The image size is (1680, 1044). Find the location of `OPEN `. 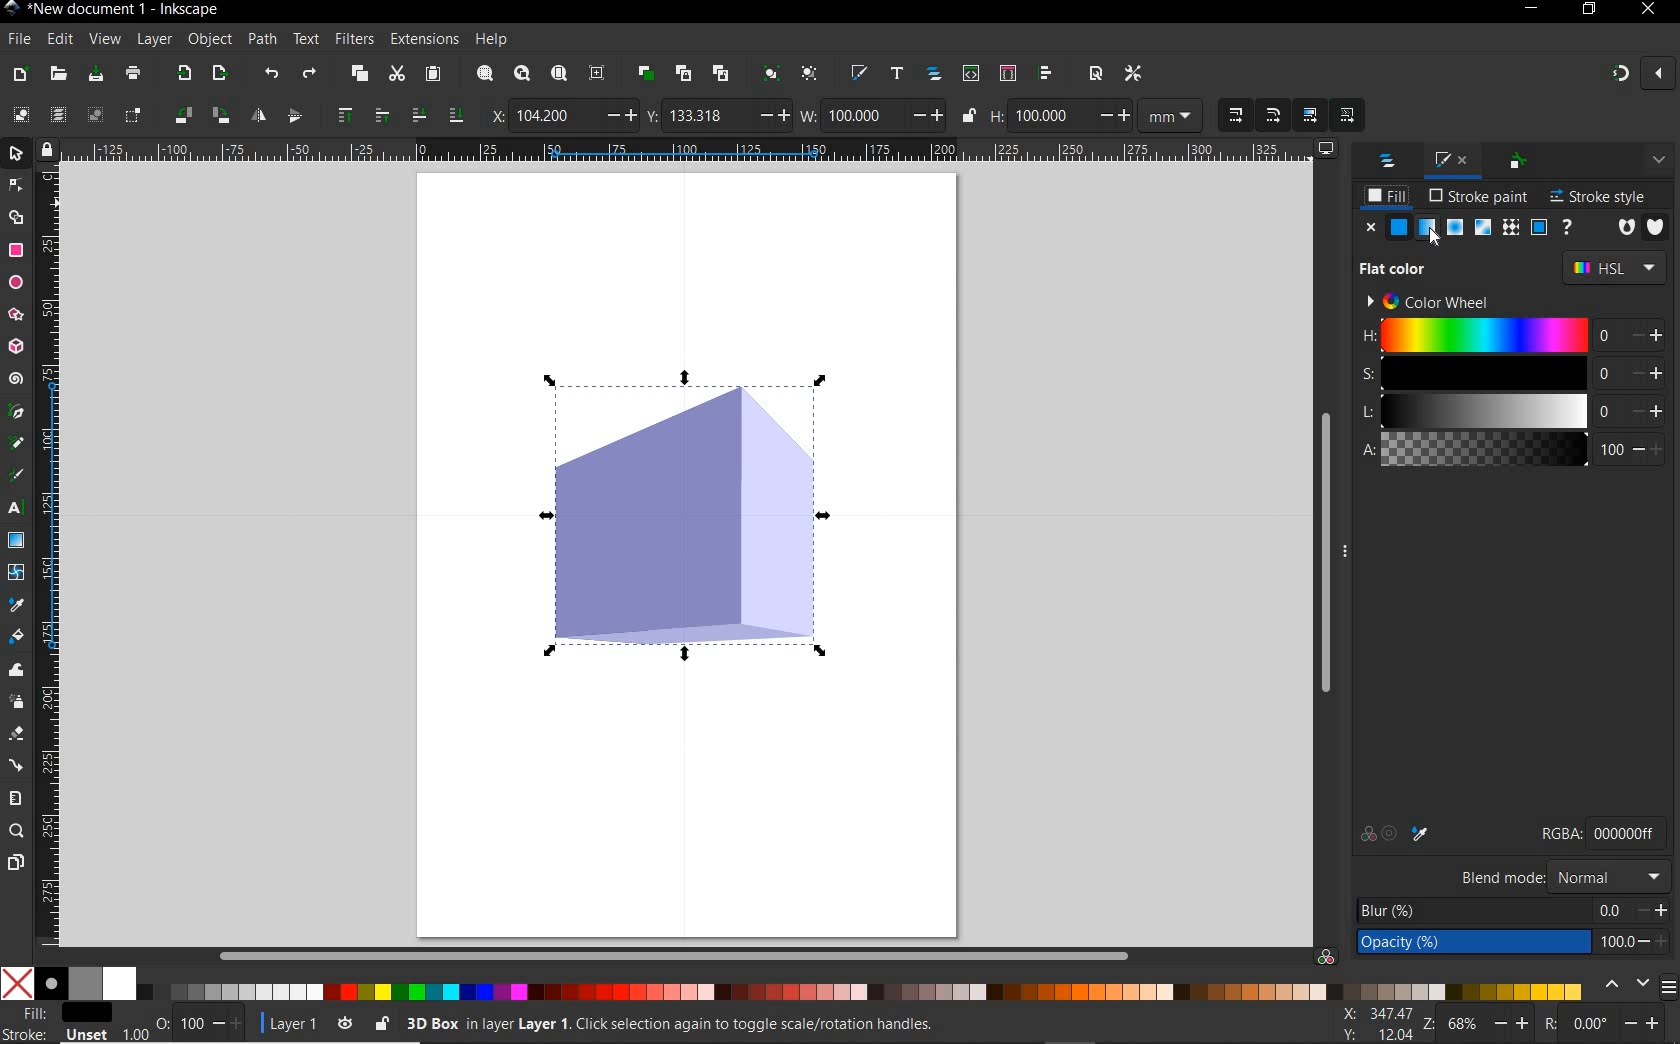

OPEN  is located at coordinates (57, 75).